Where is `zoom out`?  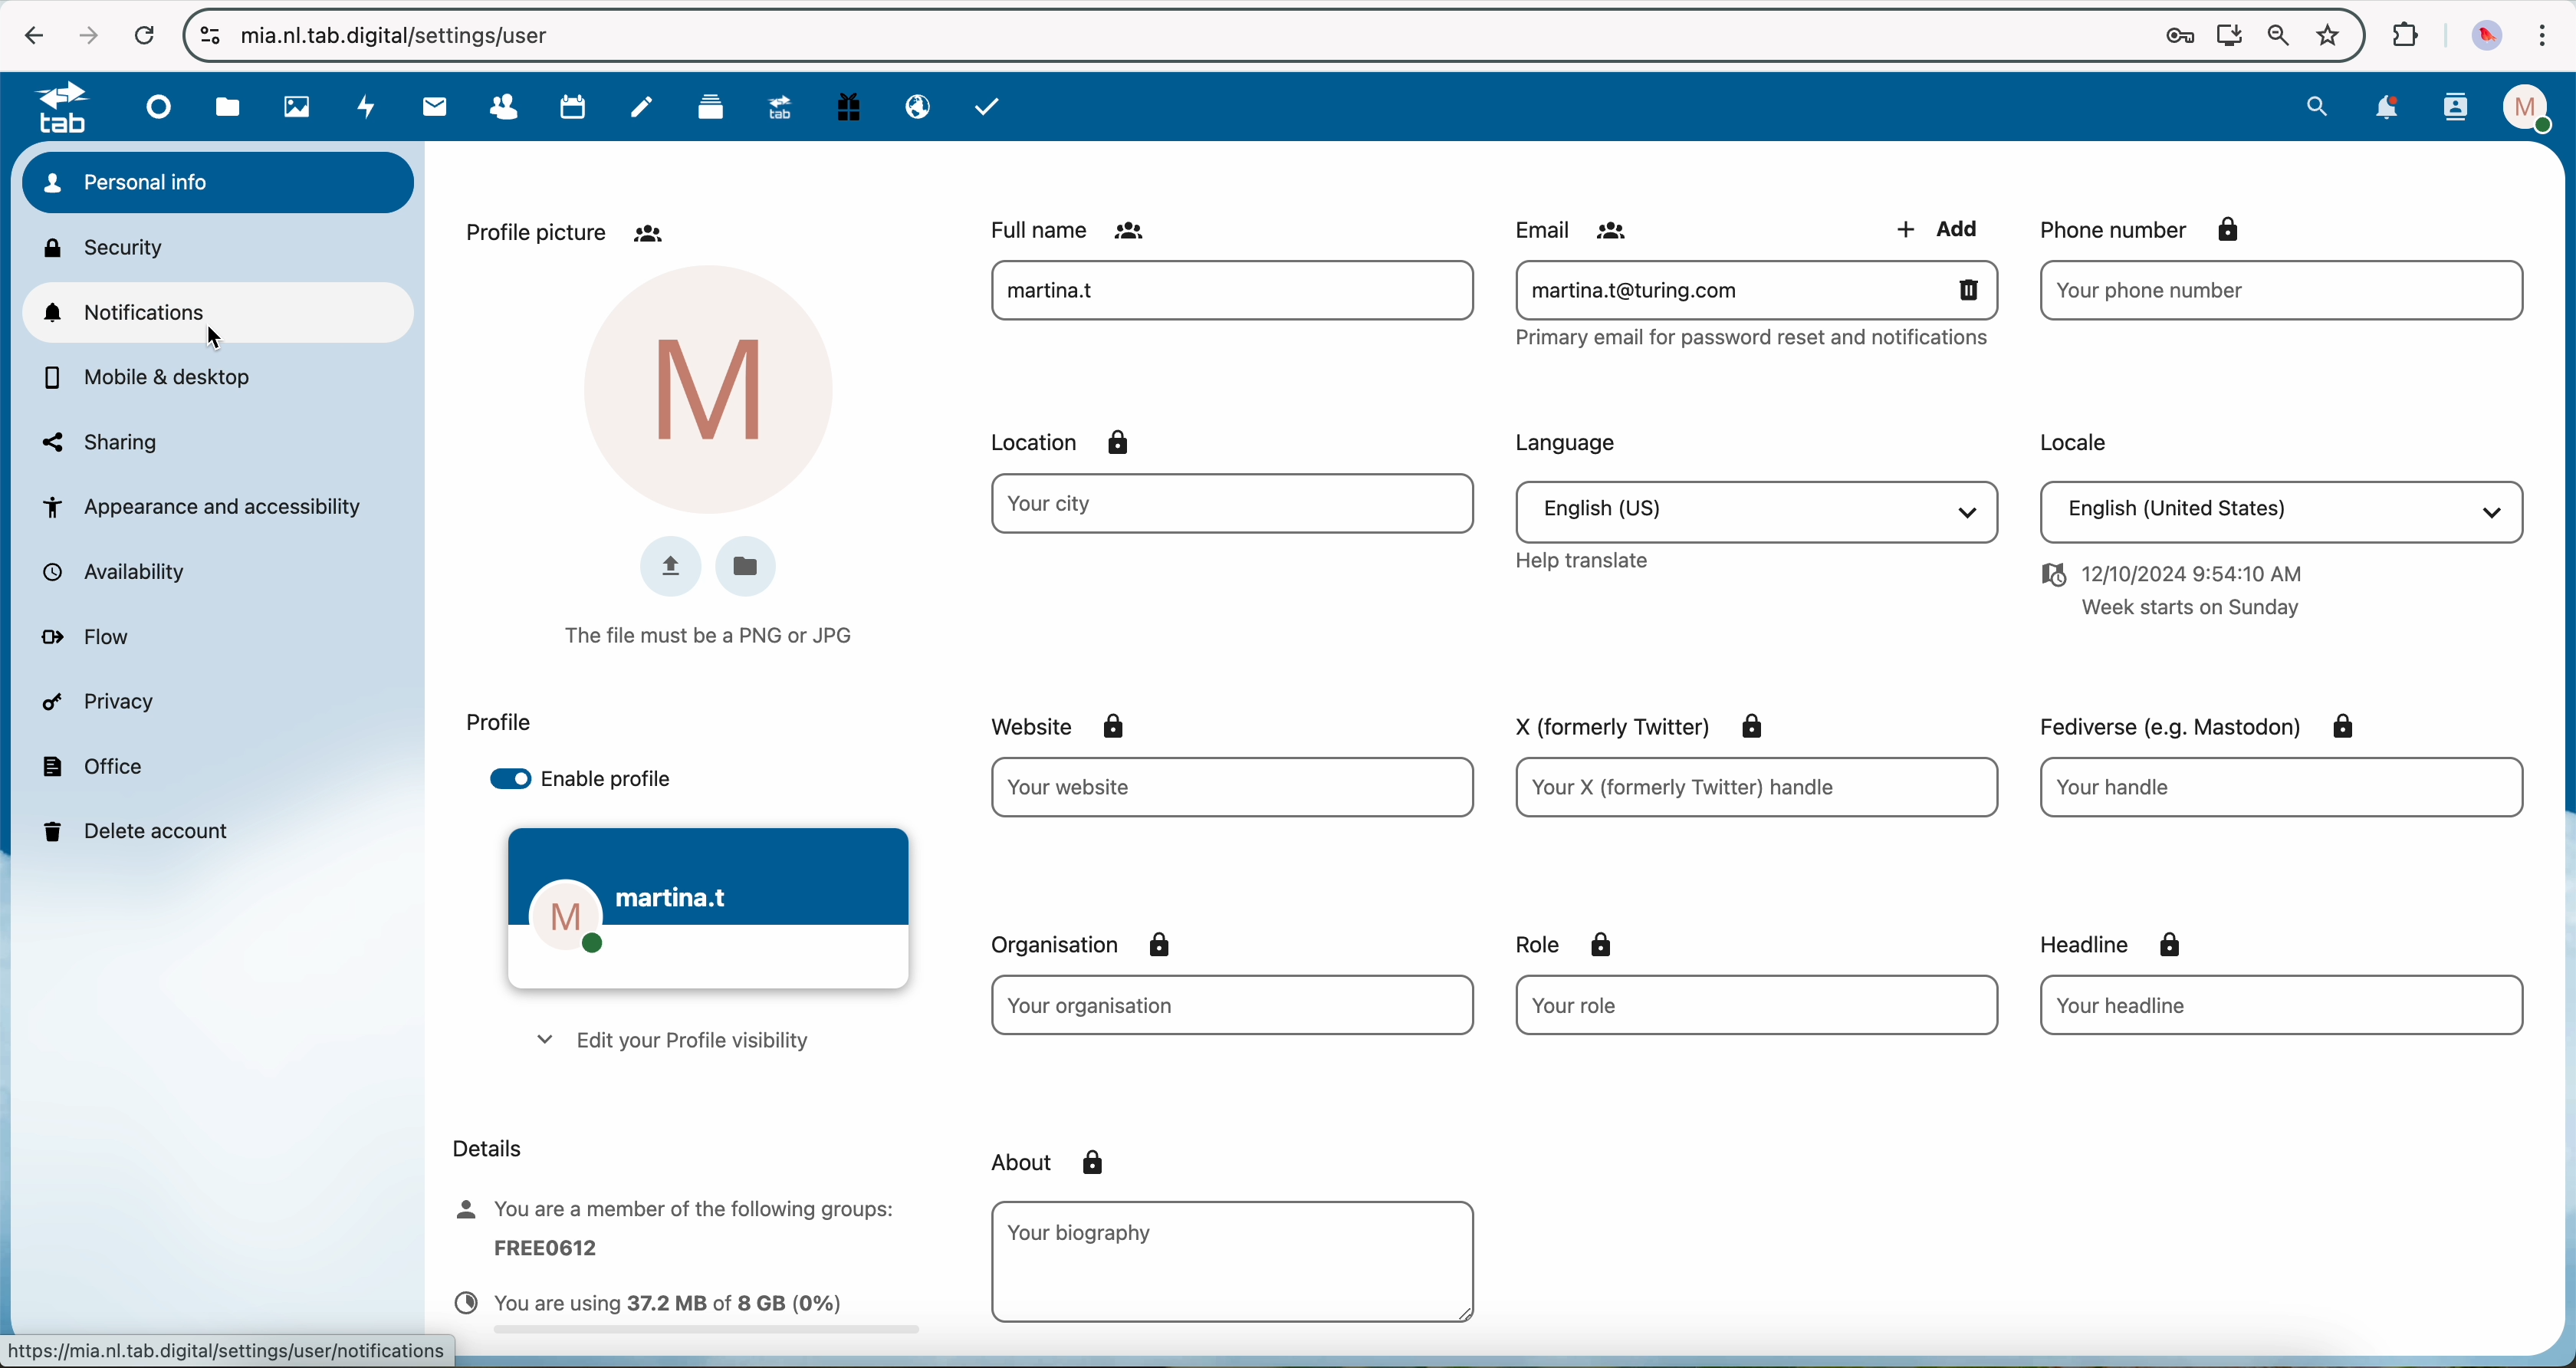
zoom out is located at coordinates (2273, 35).